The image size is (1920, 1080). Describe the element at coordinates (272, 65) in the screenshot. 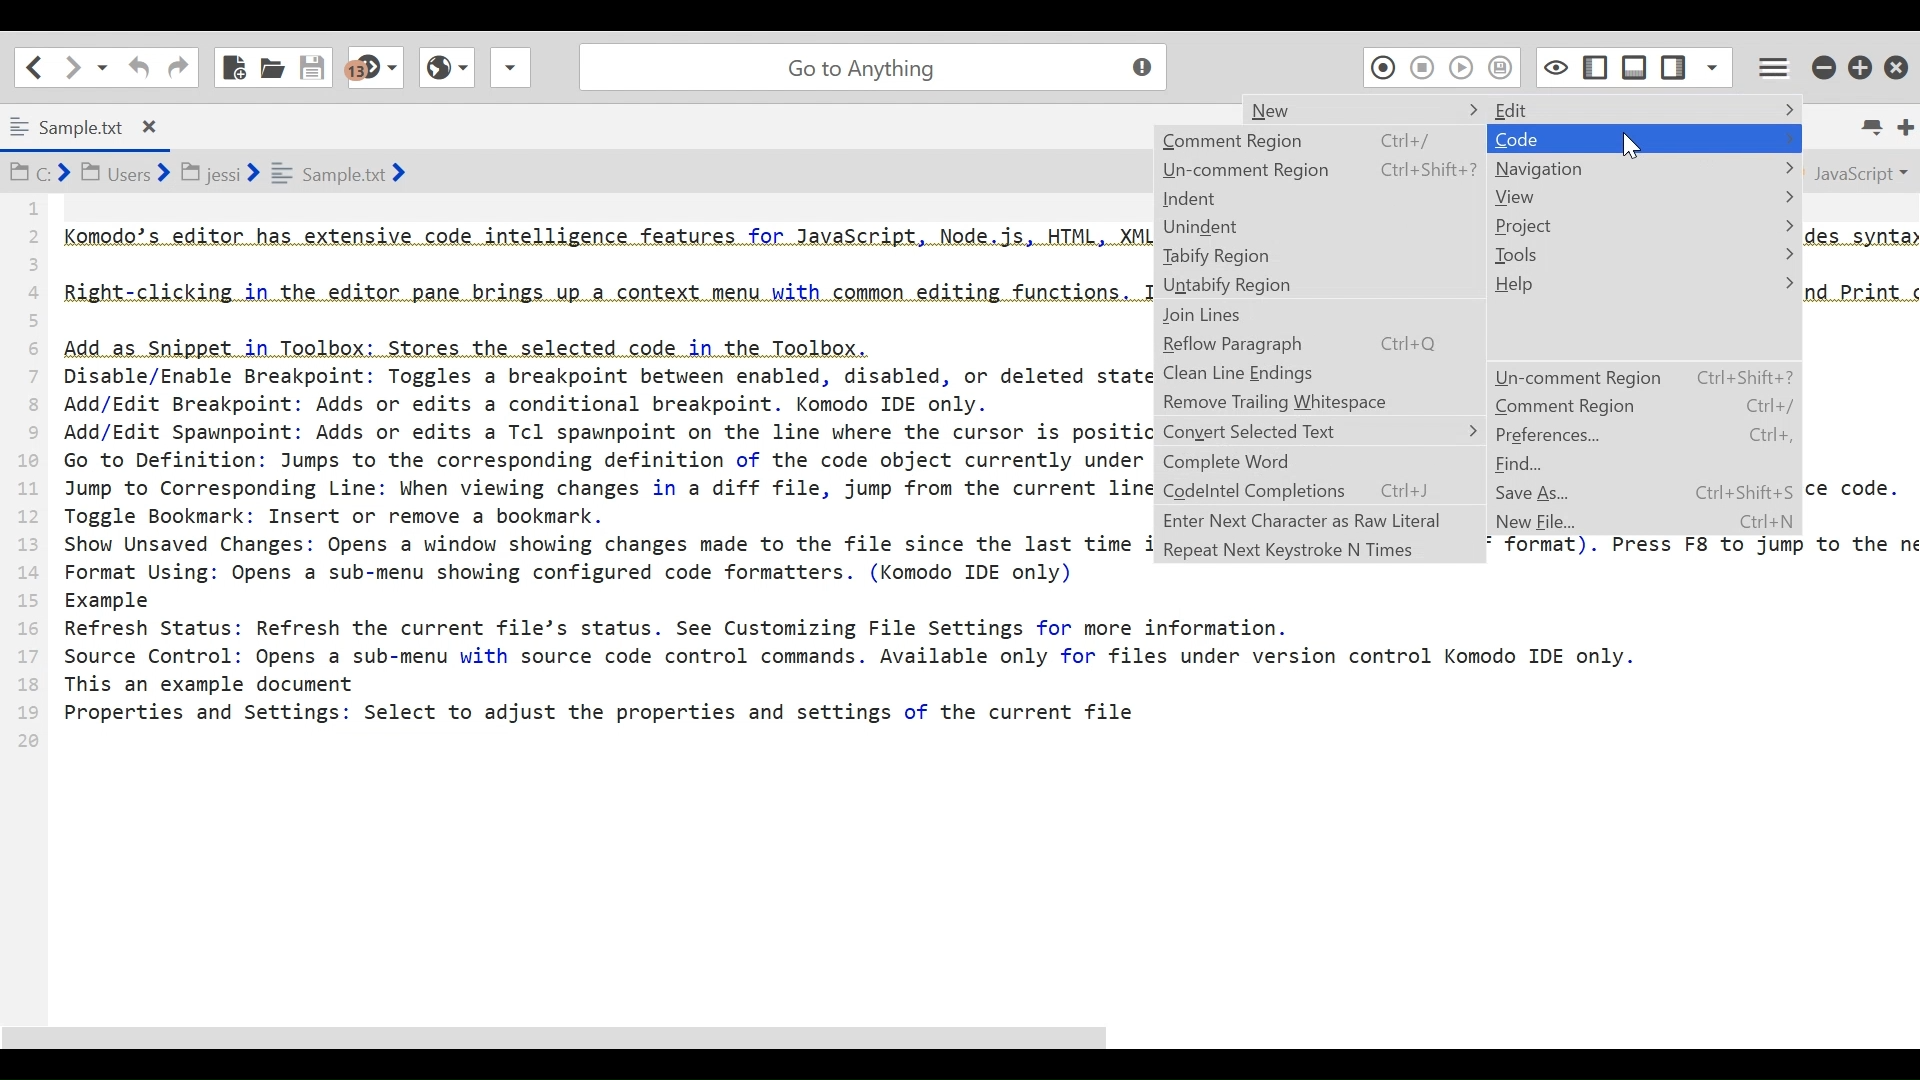

I see `Open File` at that location.